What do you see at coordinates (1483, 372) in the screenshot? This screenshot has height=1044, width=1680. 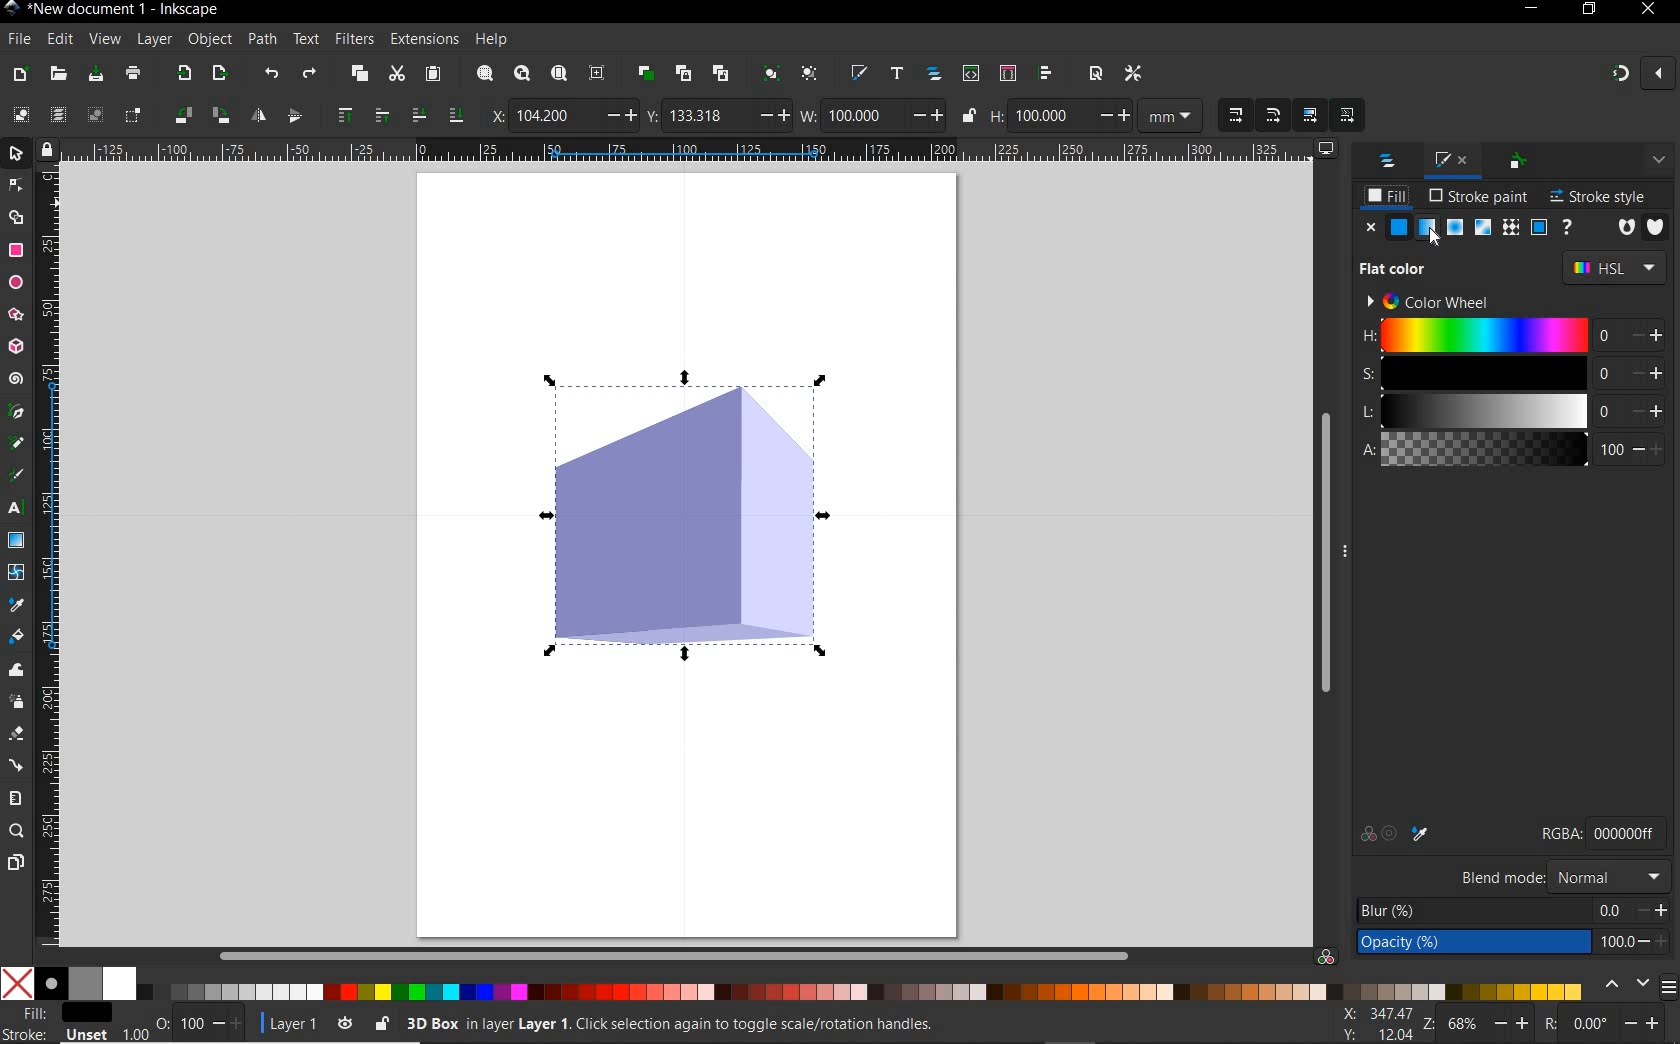 I see `S` at bounding box center [1483, 372].